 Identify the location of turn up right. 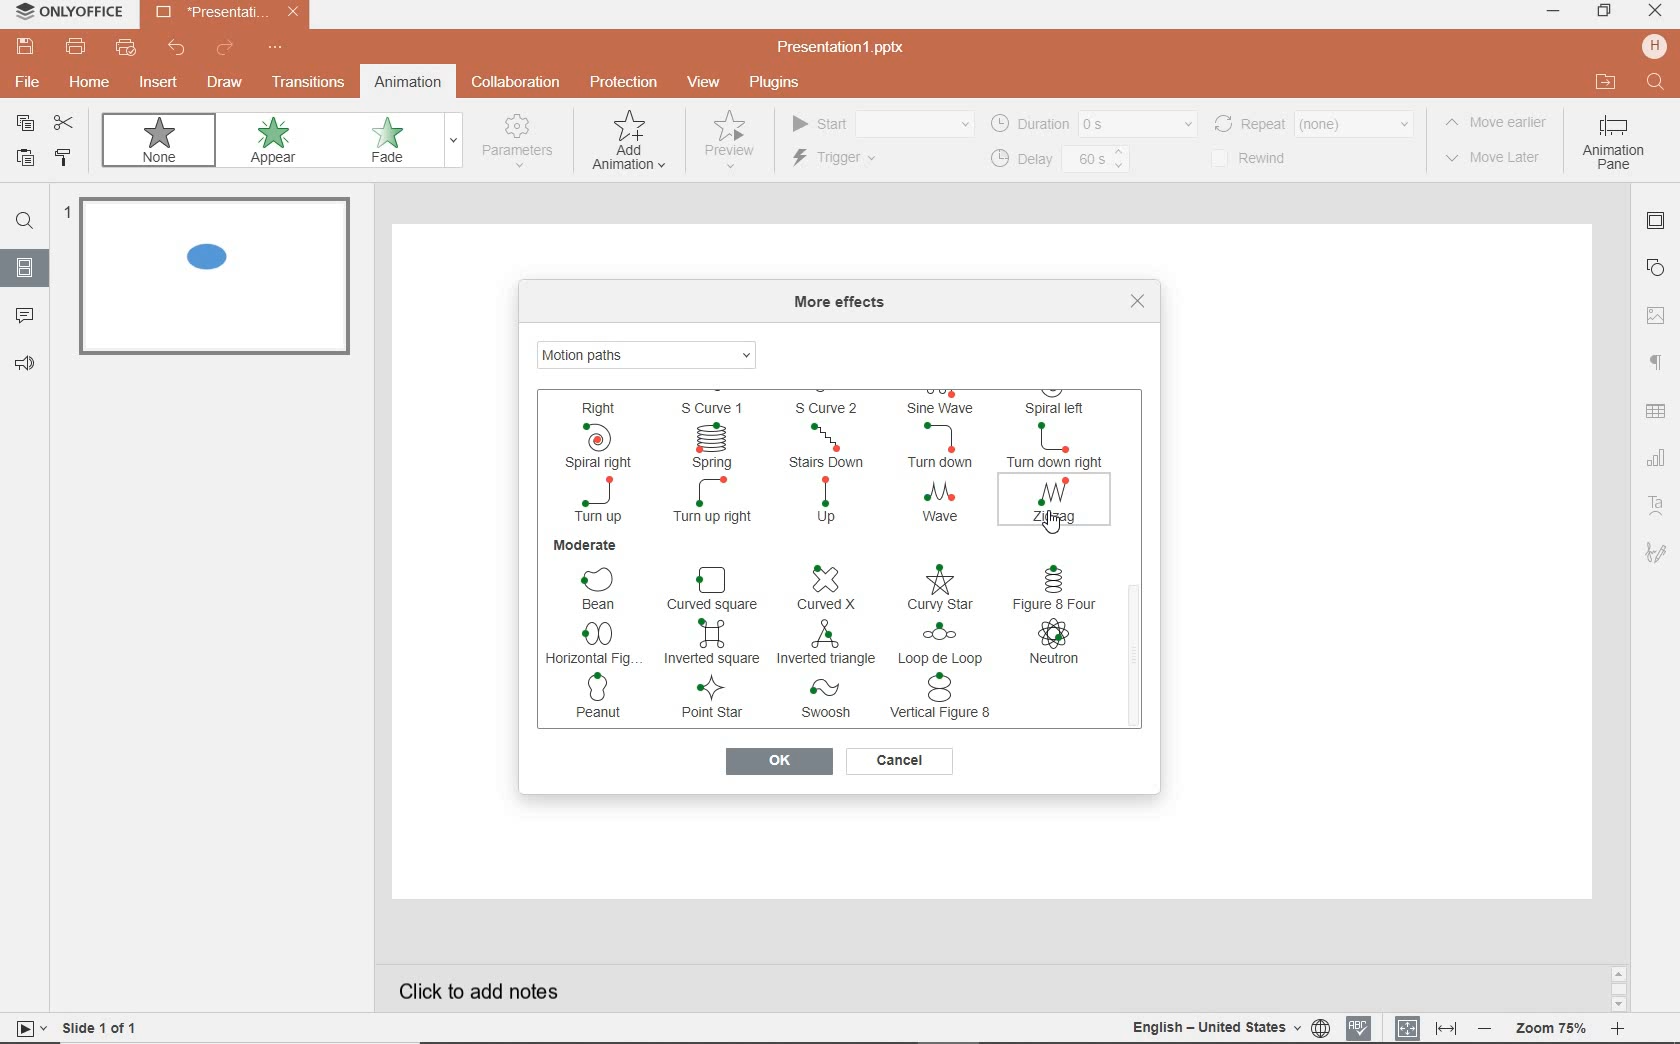
(714, 503).